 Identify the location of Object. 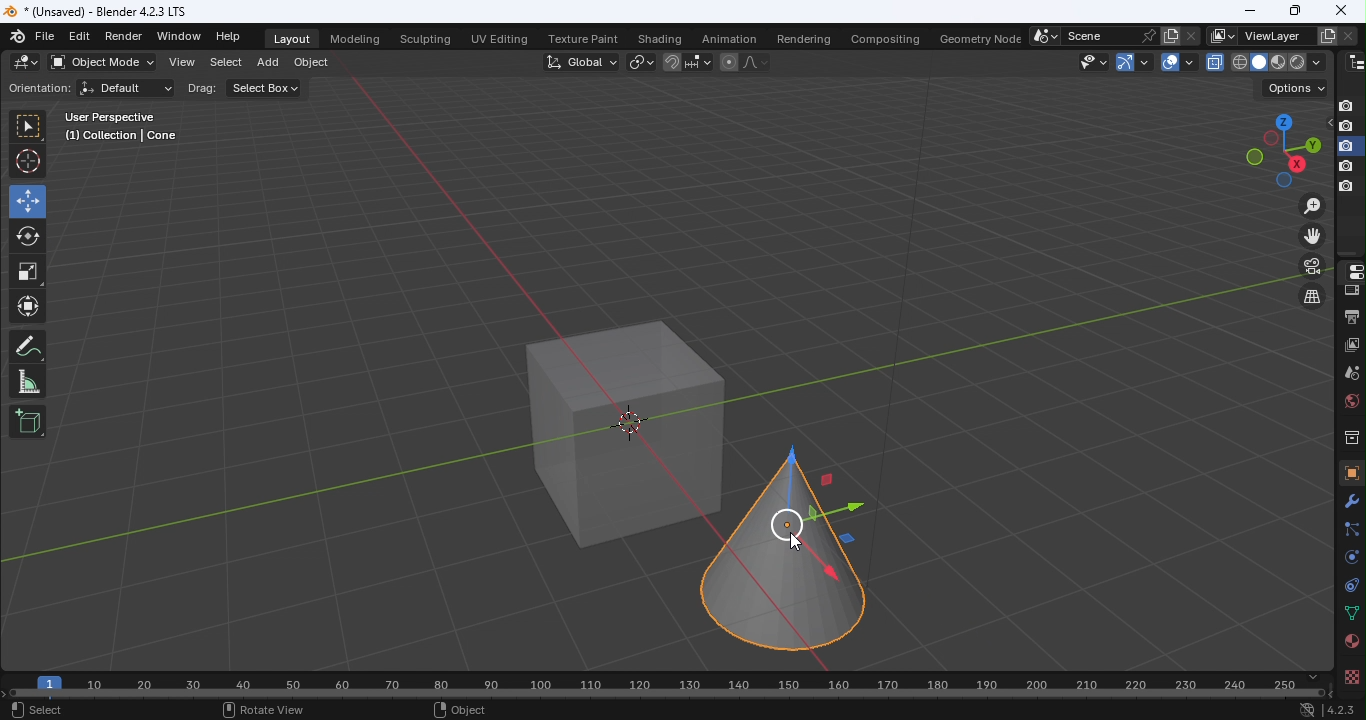
(310, 65).